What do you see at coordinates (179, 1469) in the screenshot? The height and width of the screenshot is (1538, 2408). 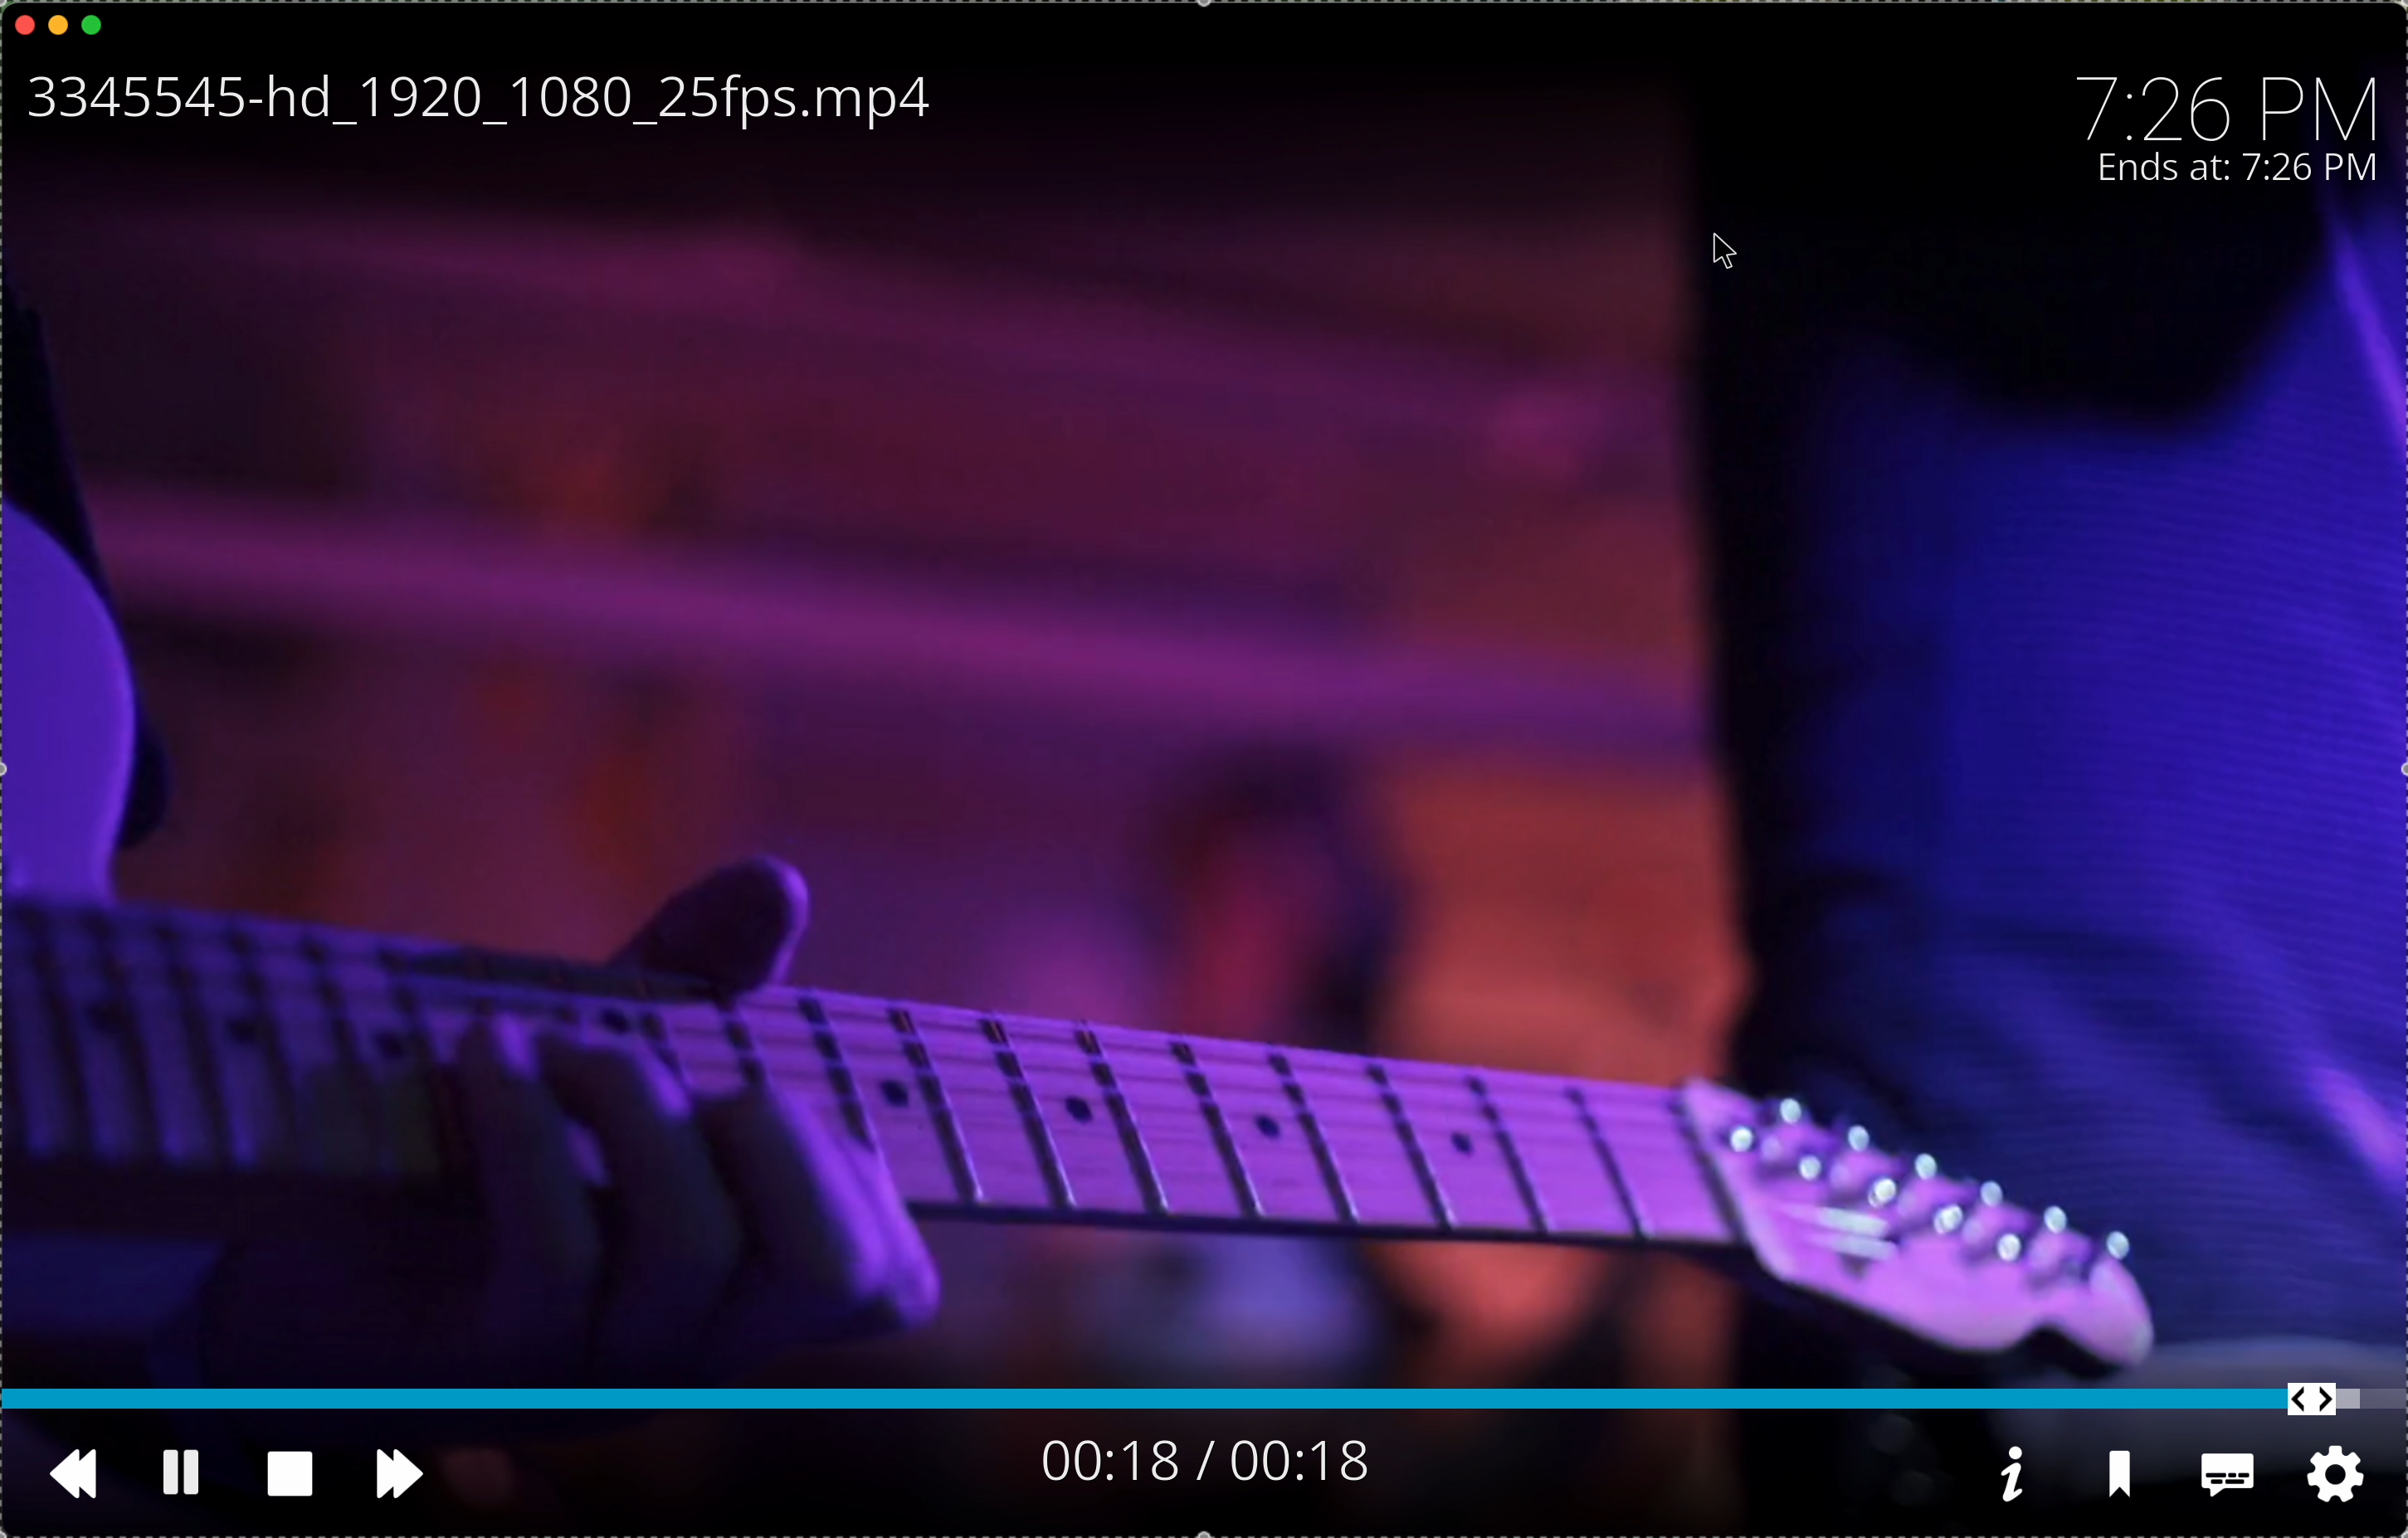 I see `pause` at bounding box center [179, 1469].